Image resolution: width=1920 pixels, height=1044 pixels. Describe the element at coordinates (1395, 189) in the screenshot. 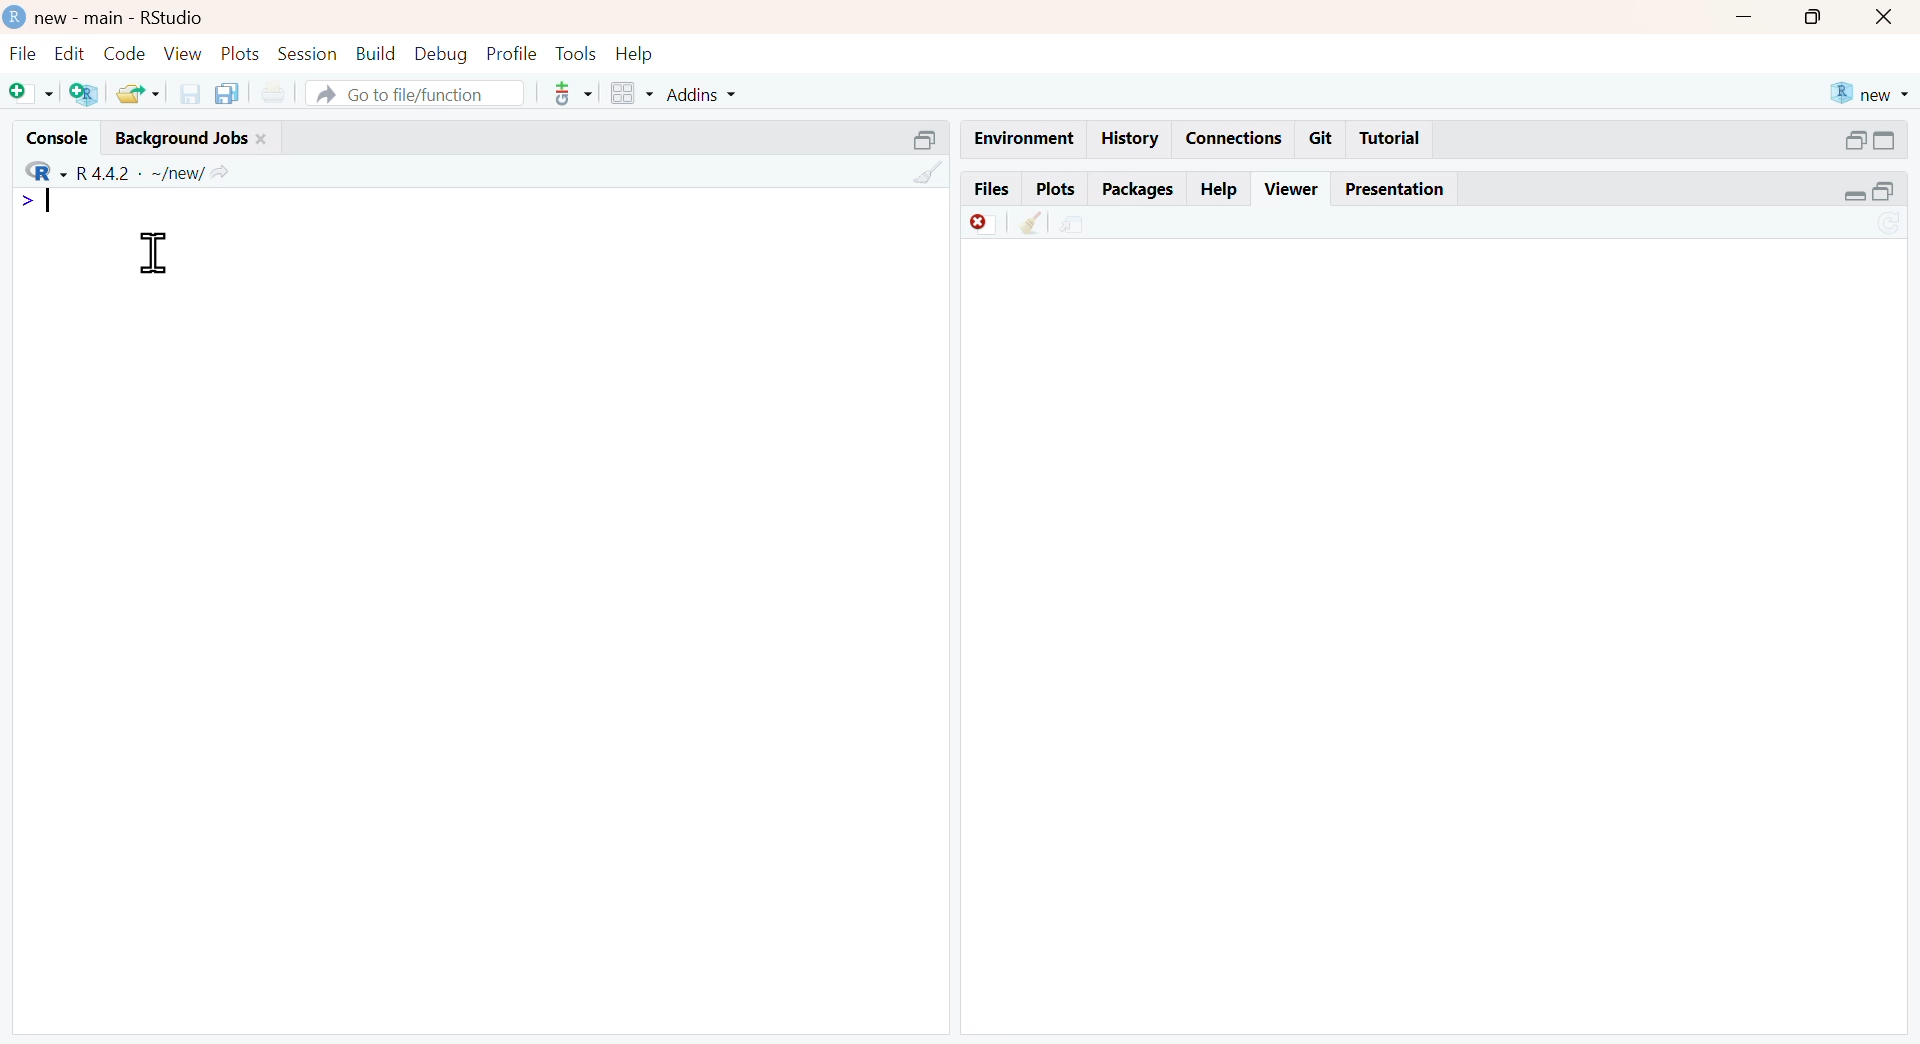

I see `Presentation ` at that location.